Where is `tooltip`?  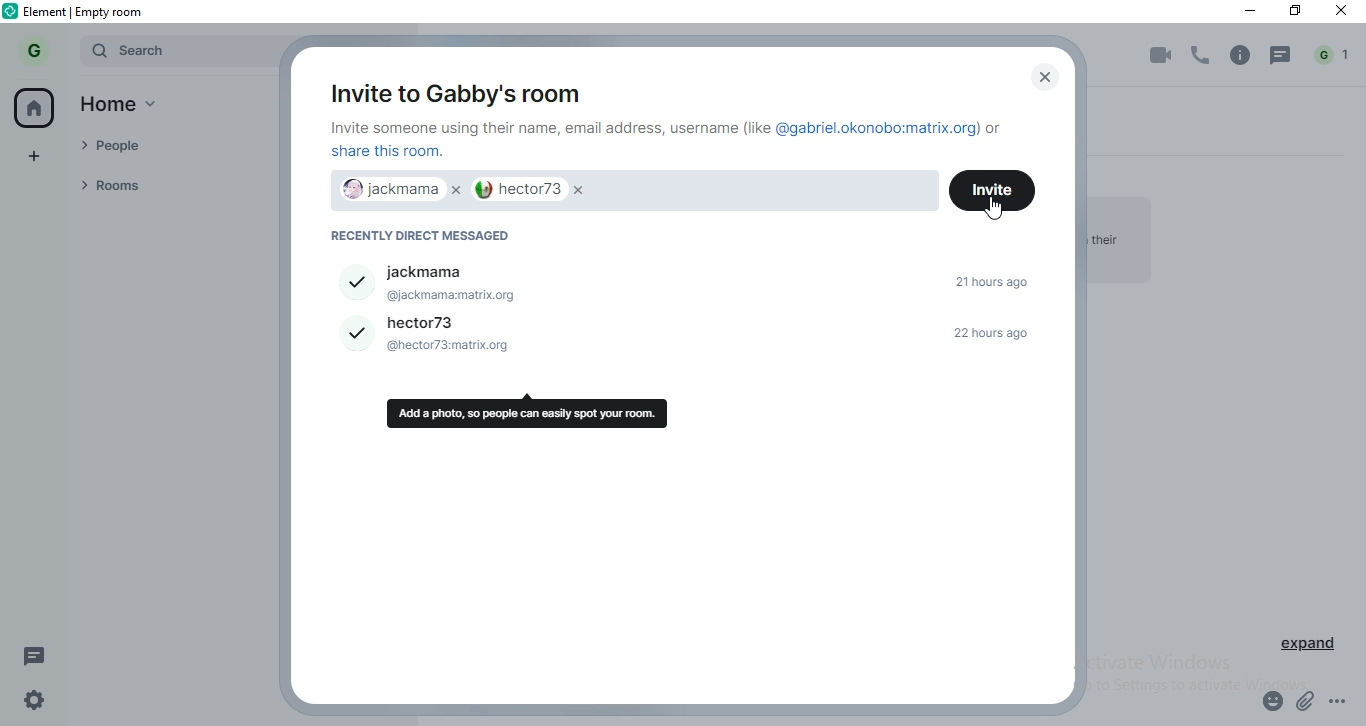 tooltip is located at coordinates (531, 411).